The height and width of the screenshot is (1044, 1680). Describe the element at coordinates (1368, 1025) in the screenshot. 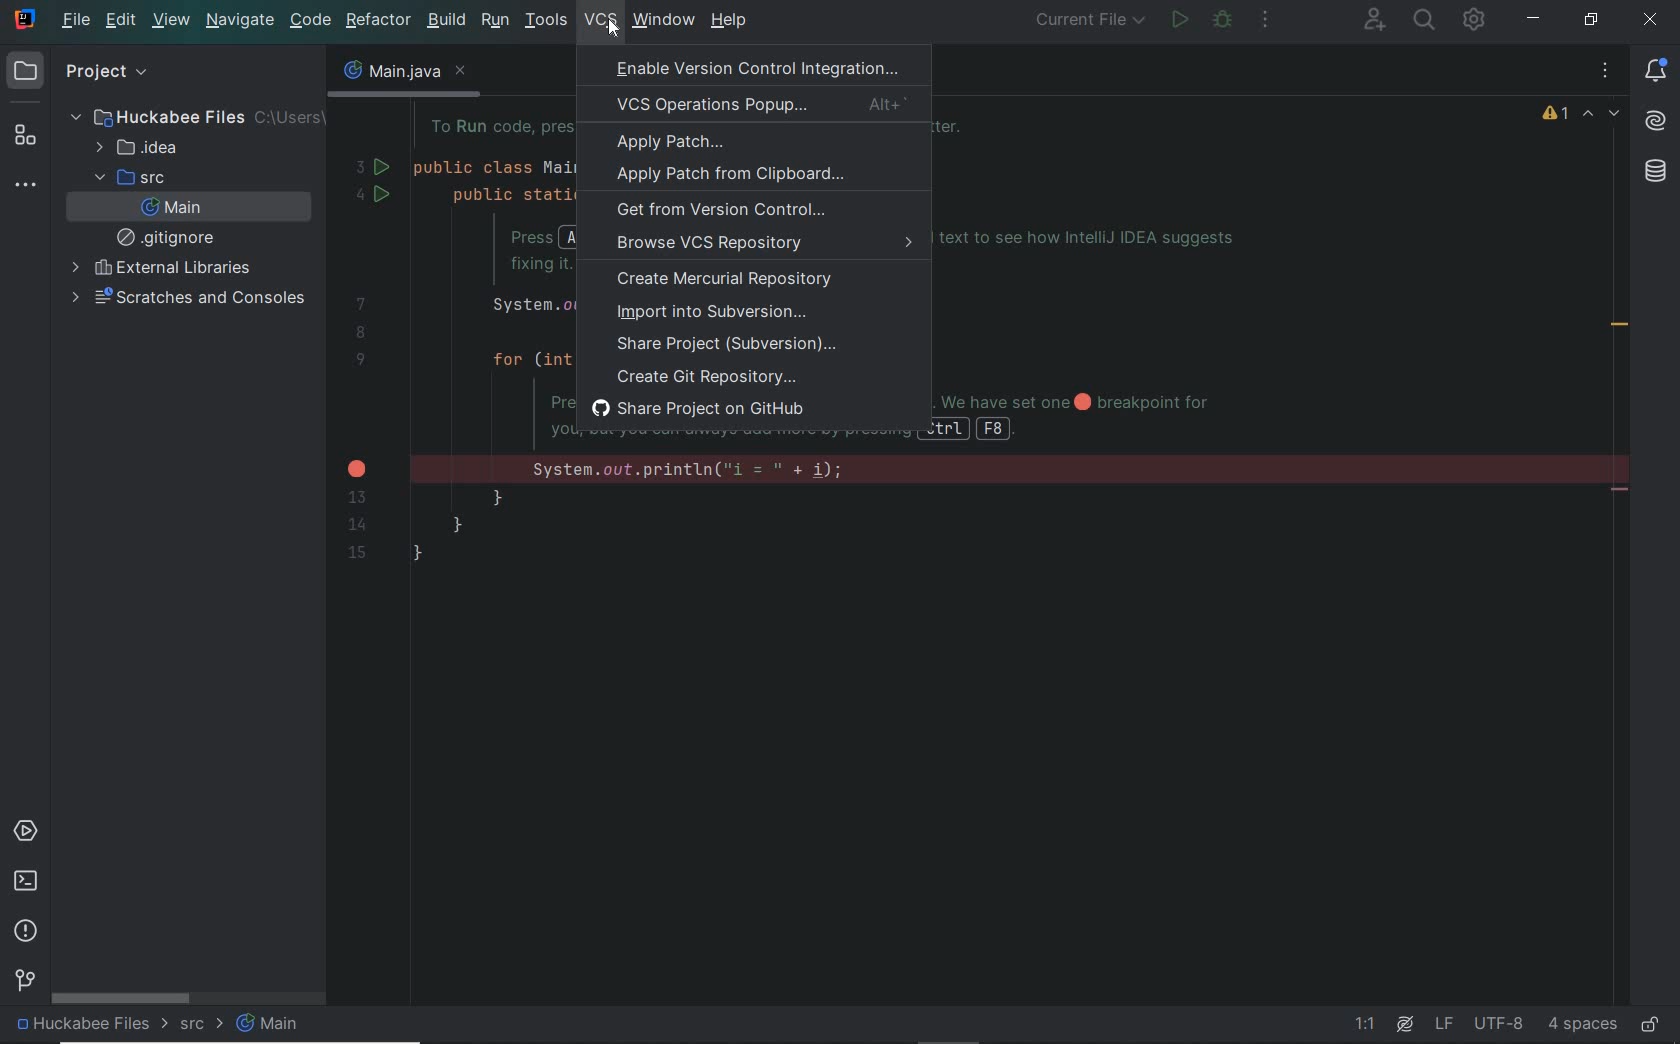

I see `go to line` at that location.